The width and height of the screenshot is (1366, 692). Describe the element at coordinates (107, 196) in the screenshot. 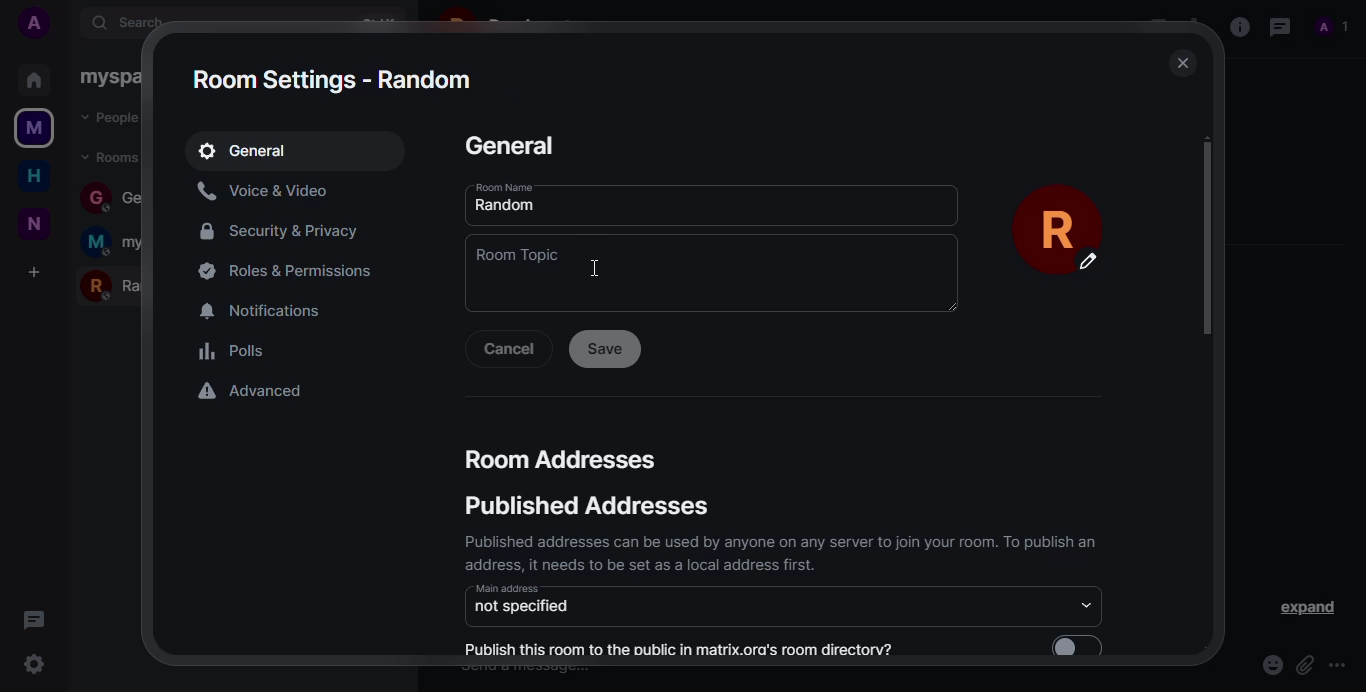

I see `general` at that location.